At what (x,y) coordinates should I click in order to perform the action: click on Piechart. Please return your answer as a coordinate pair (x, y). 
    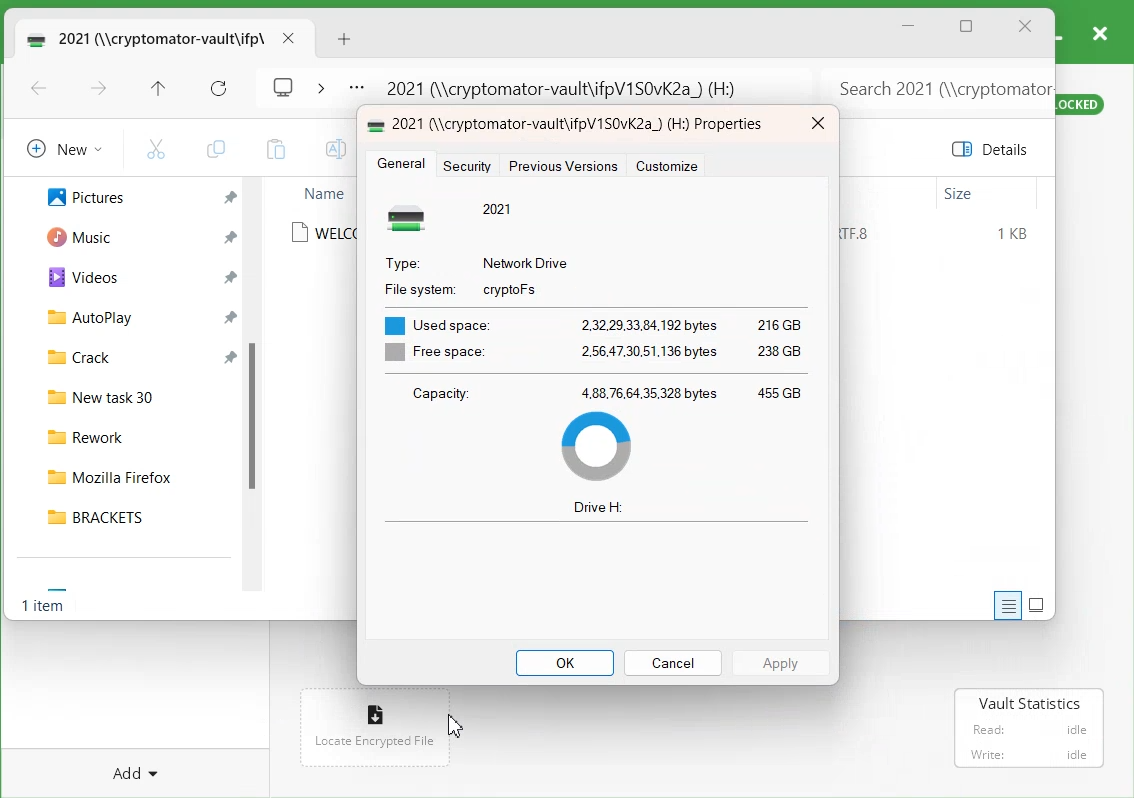
    Looking at the image, I should click on (596, 446).